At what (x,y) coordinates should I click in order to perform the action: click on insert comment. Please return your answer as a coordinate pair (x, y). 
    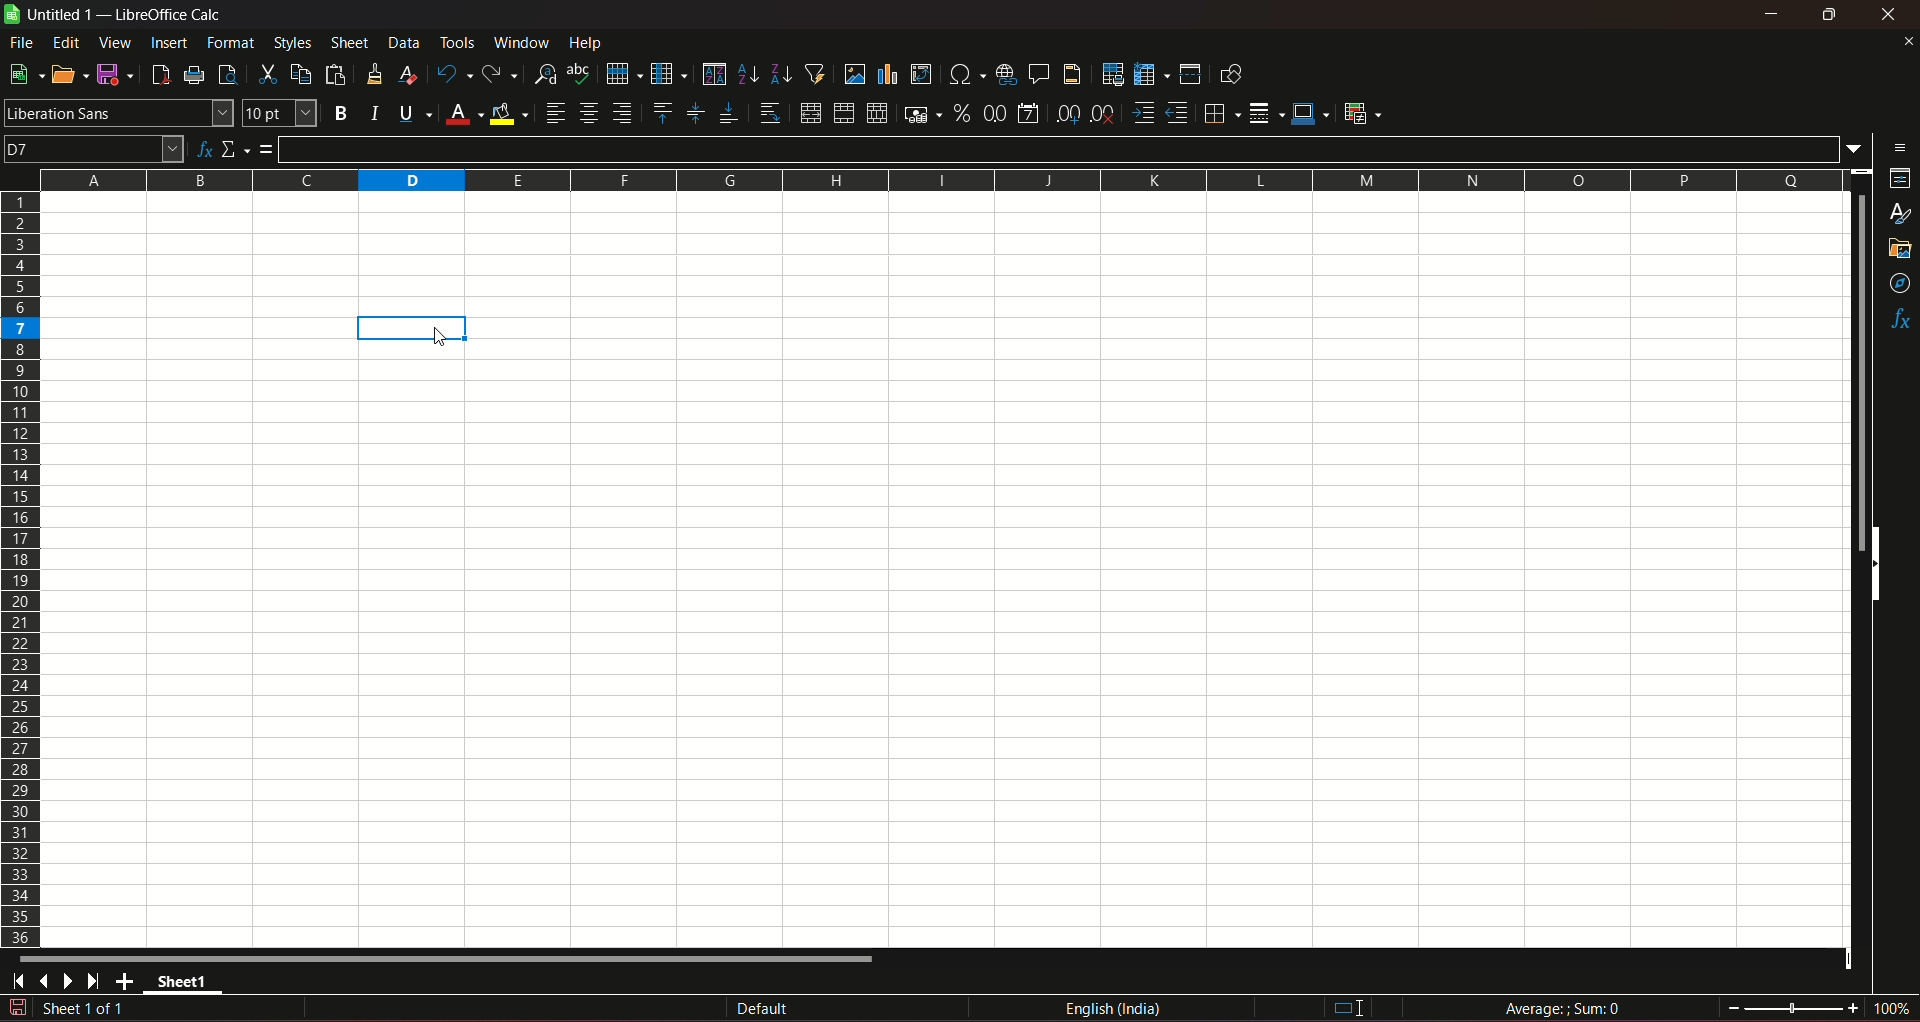
    Looking at the image, I should click on (1037, 72).